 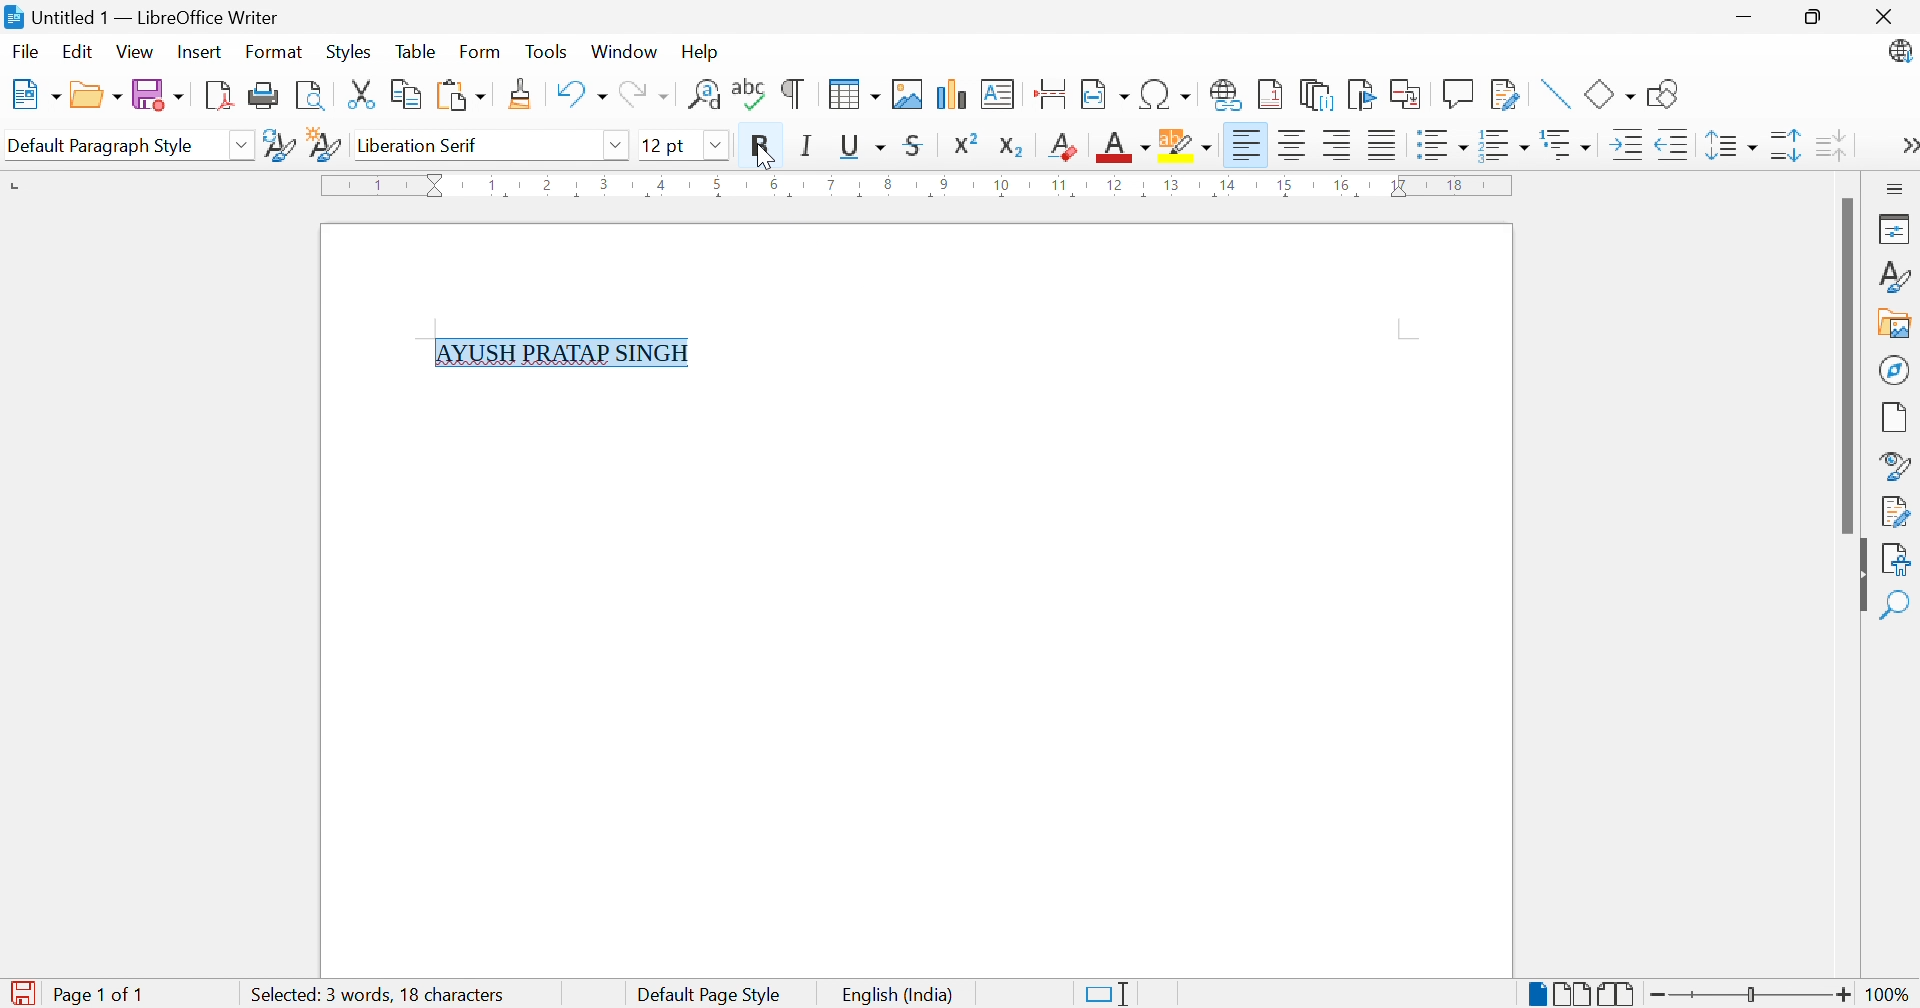 What do you see at coordinates (1844, 366) in the screenshot?
I see `Scroll Bar` at bounding box center [1844, 366].